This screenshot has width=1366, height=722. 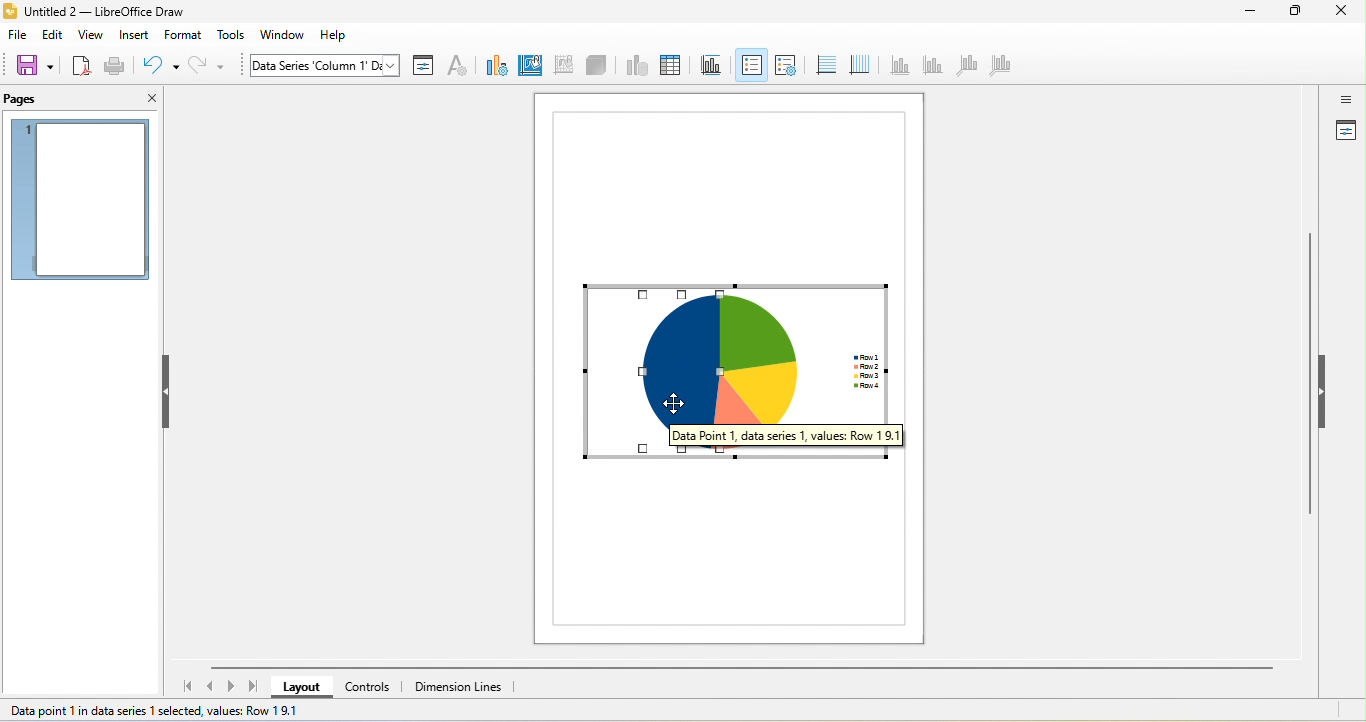 I want to click on y axis, so click(x=931, y=66).